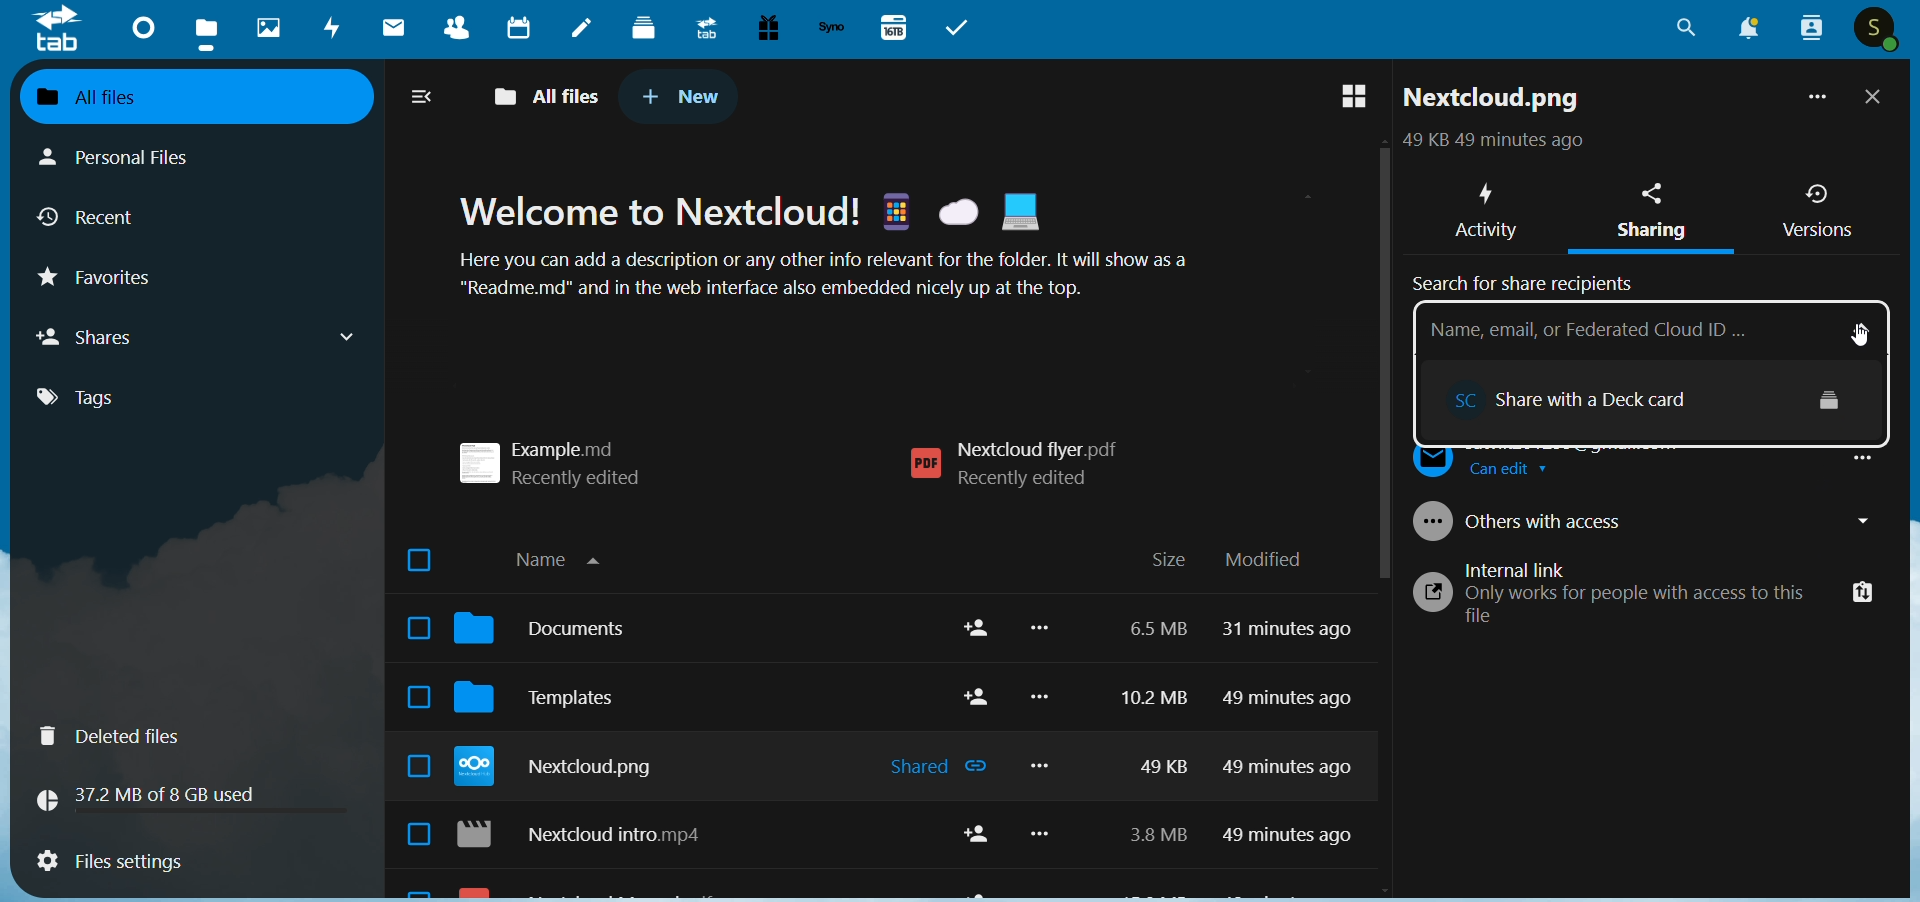 The image size is (1920, 902). I want to click on dock, so click(644, 27).